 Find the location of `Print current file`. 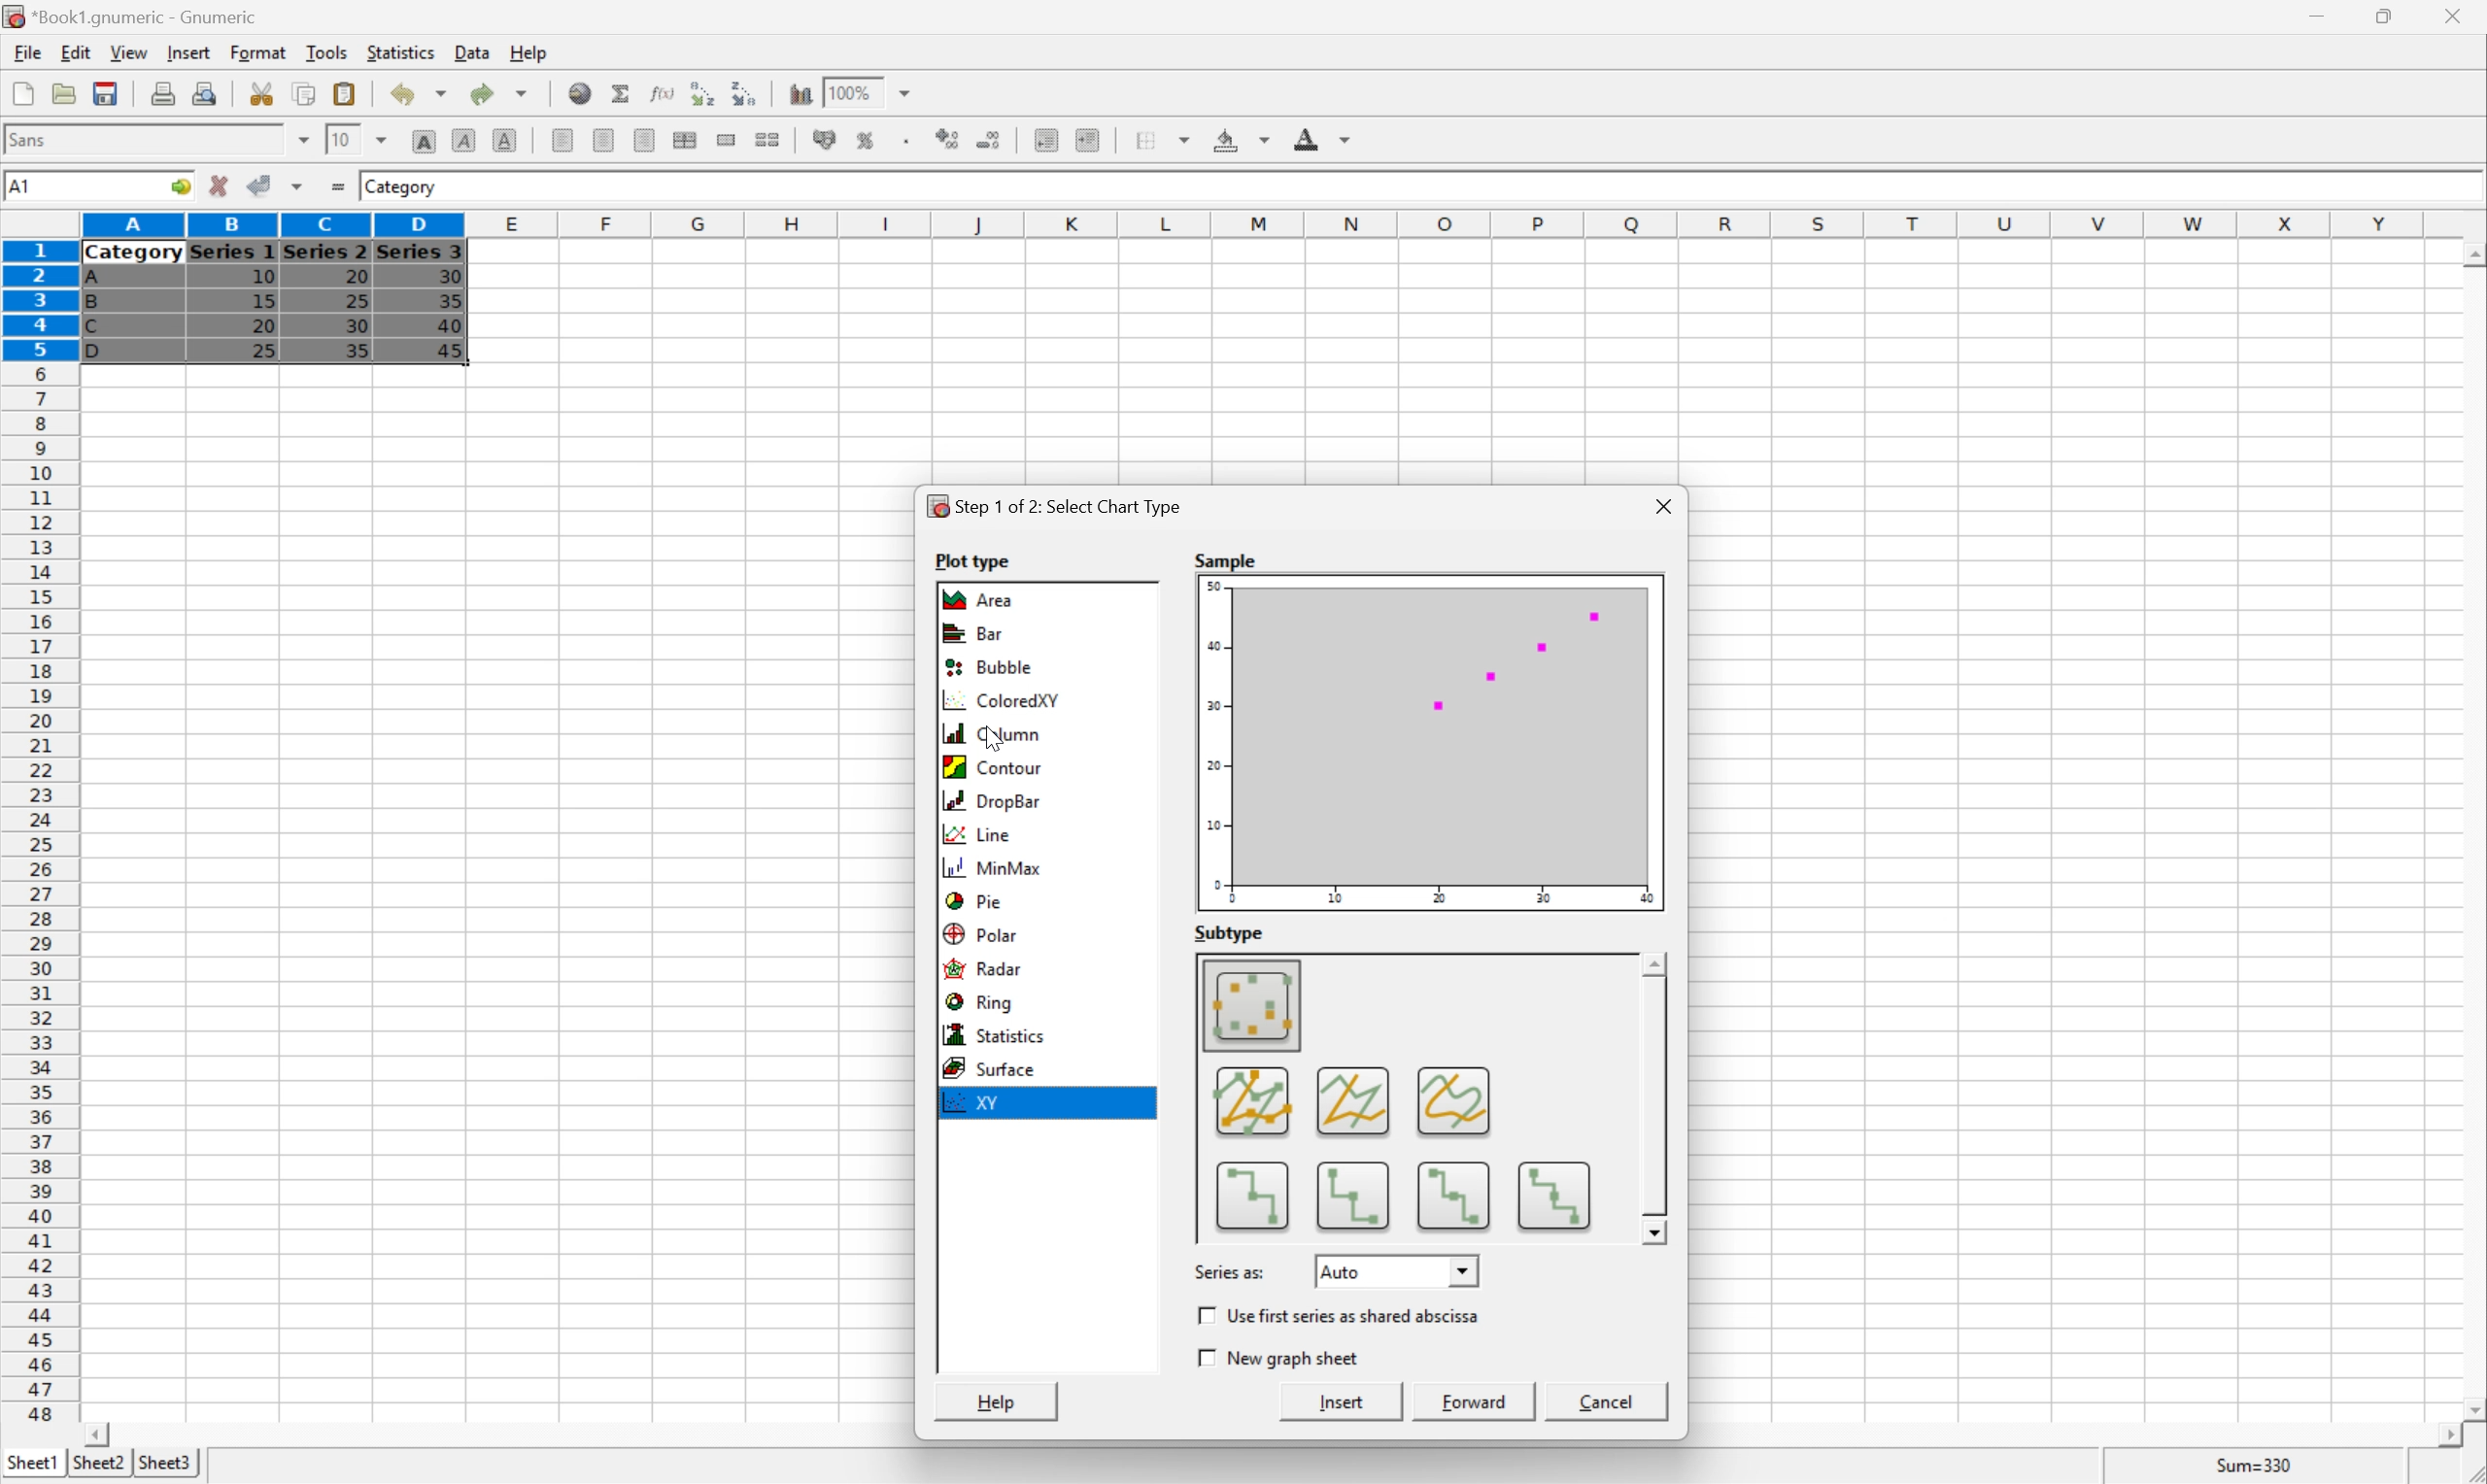

Print current file is located at coordinates (163, 96).